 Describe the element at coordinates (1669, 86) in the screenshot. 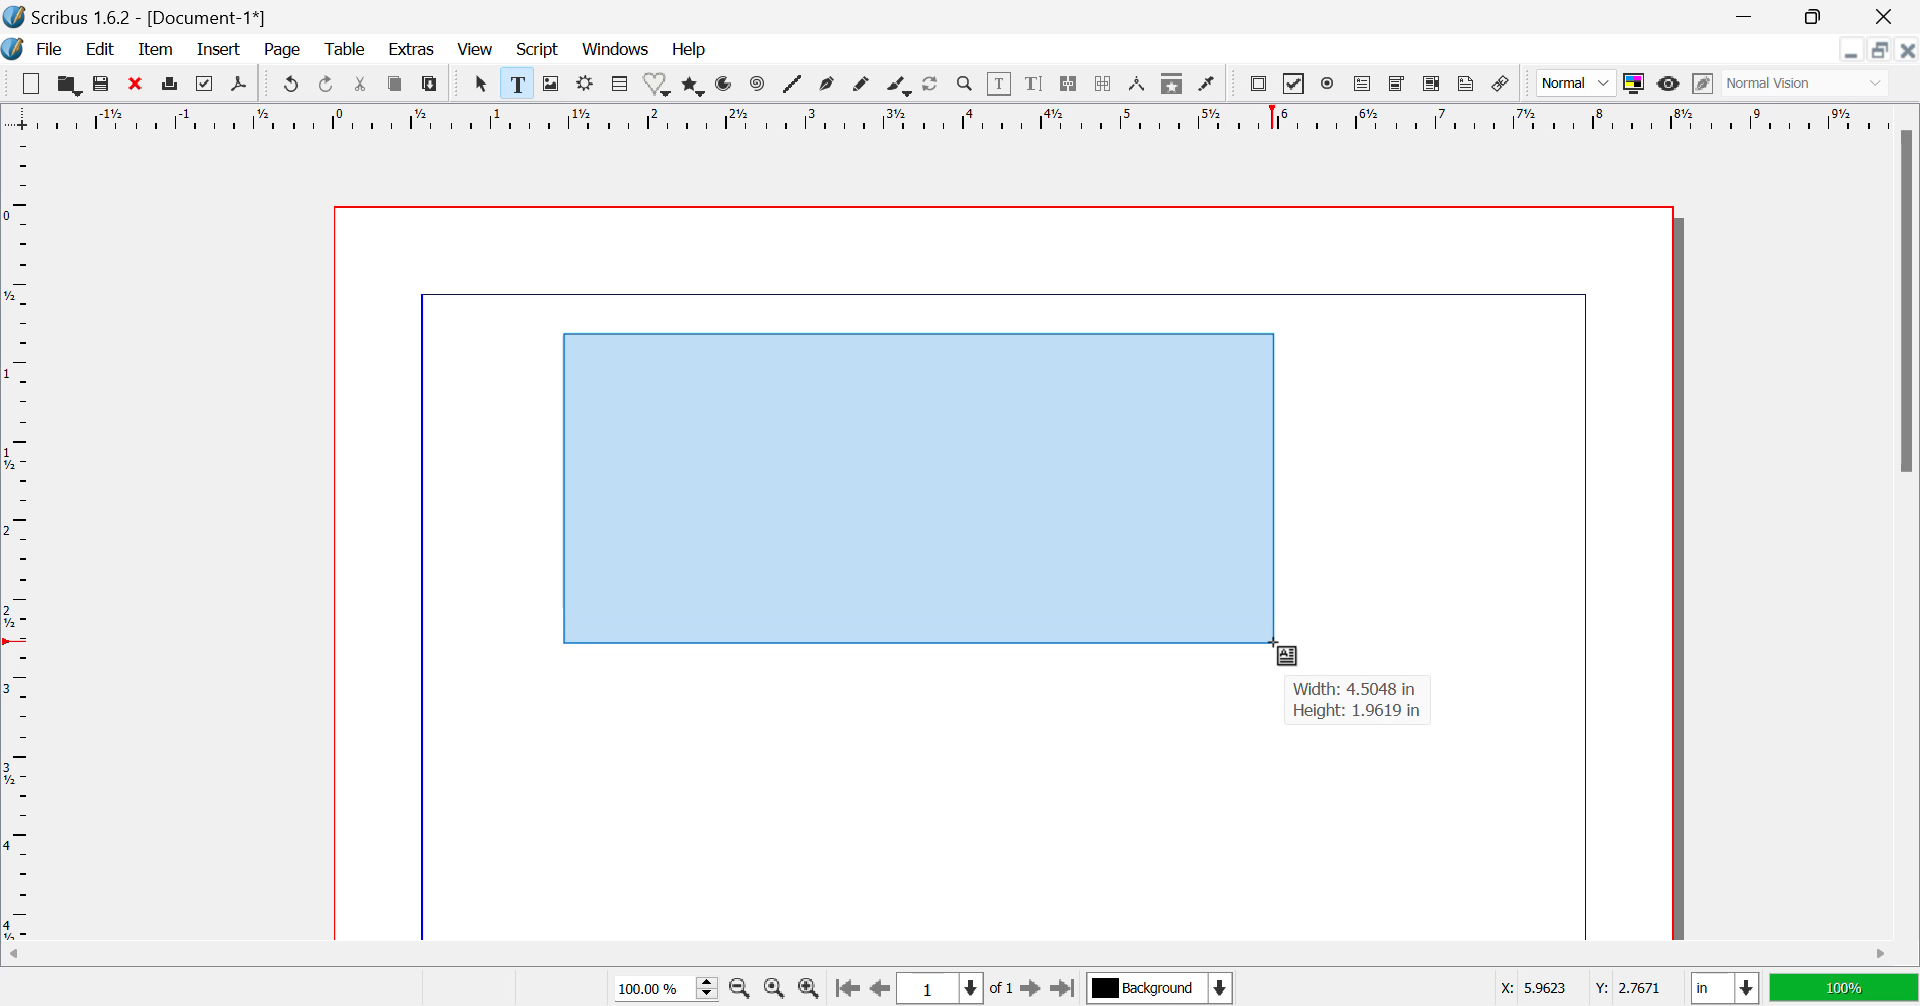

I see `Preview Mode` at that location.